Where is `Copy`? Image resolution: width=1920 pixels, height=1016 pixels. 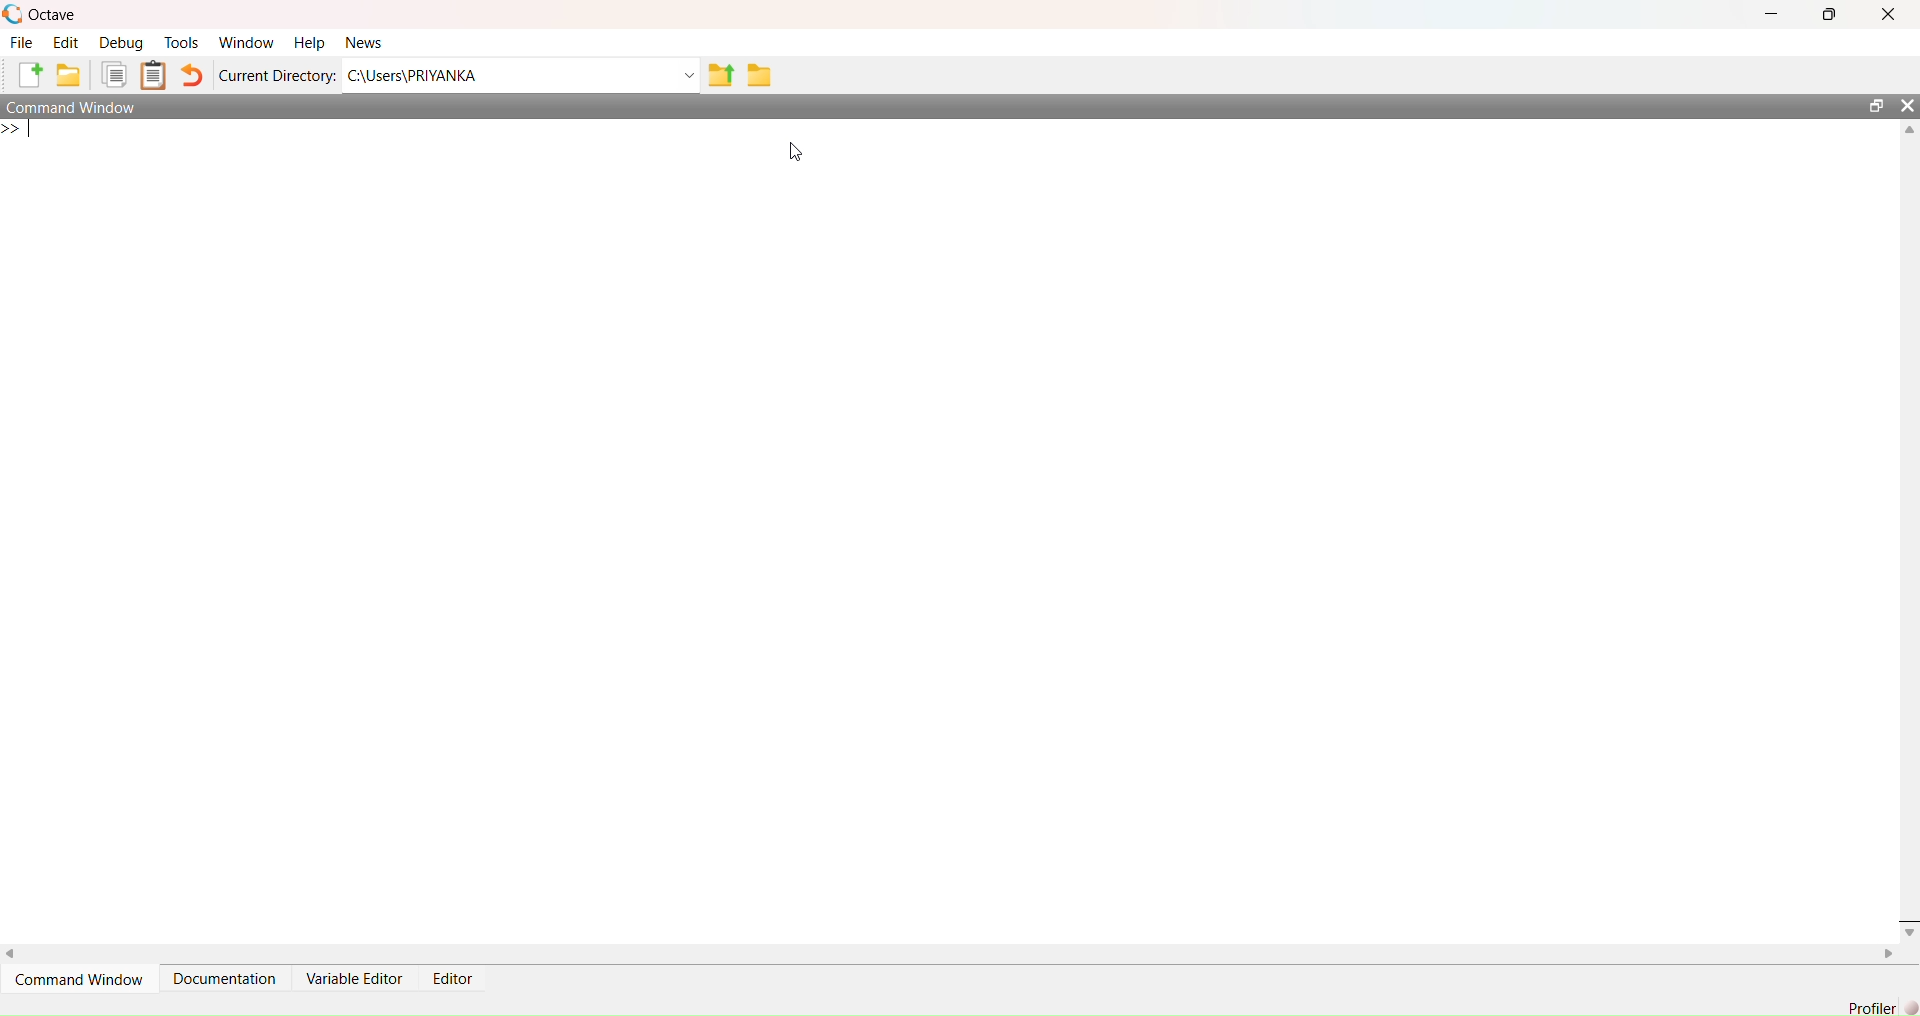
Copy is located at coordinates (116, 74).